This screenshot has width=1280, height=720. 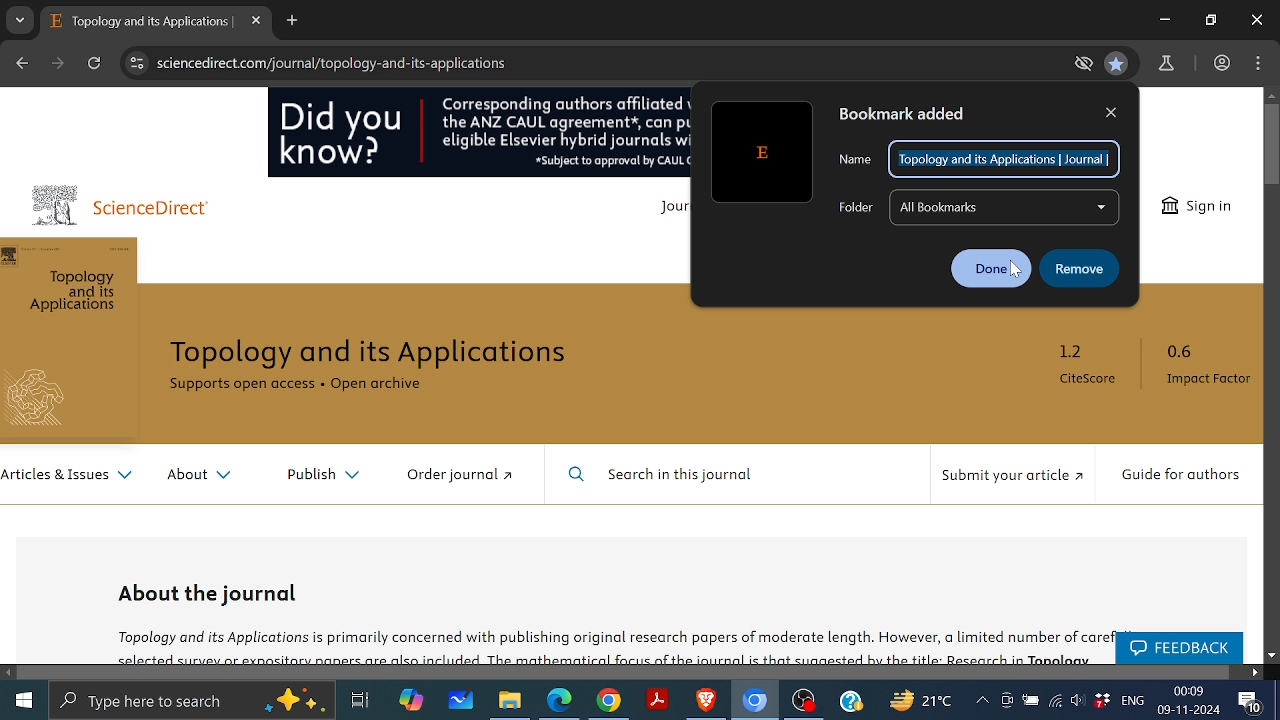 What do you see at coordinates (1257, 20) in the screenshot?
I see `Close window` at bounding box center [1257, 20].